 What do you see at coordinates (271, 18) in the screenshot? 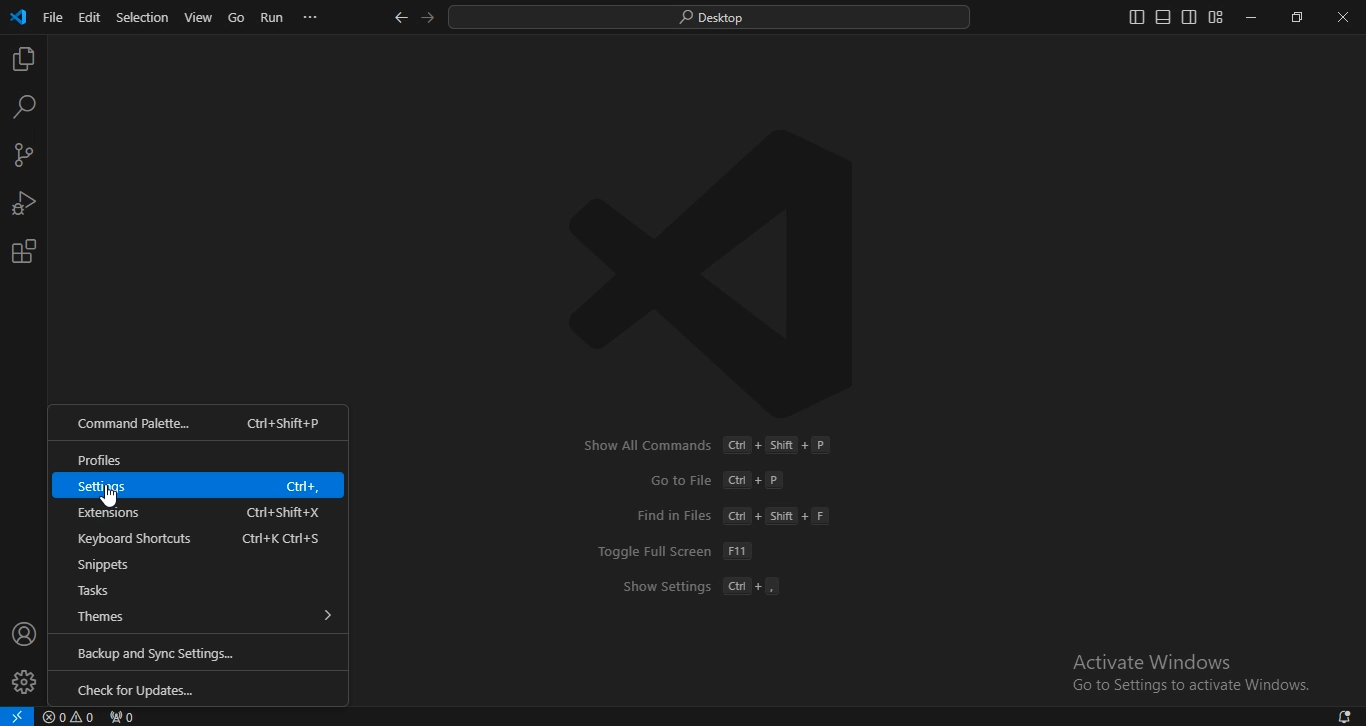
I see `run` at bounding box center [271, 18].